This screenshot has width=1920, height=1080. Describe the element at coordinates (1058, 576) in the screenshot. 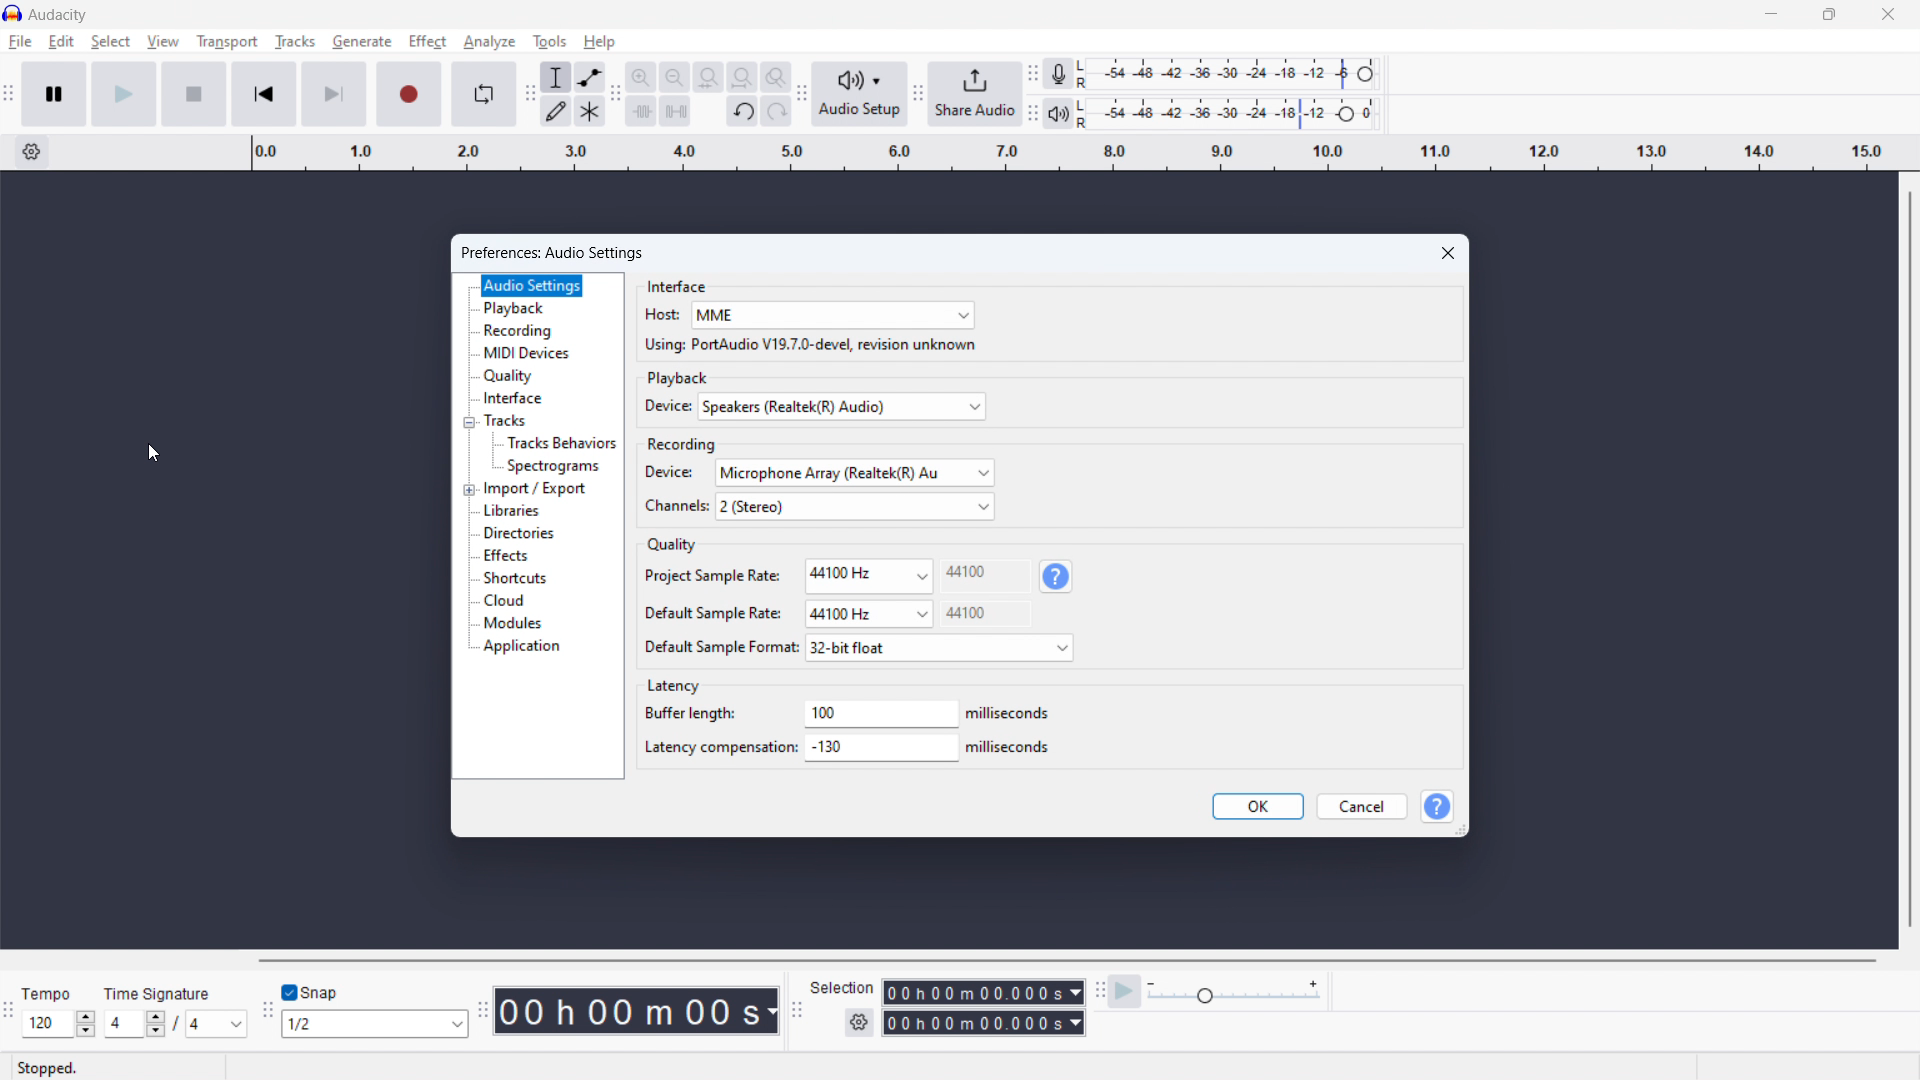

I see `help` at that location.